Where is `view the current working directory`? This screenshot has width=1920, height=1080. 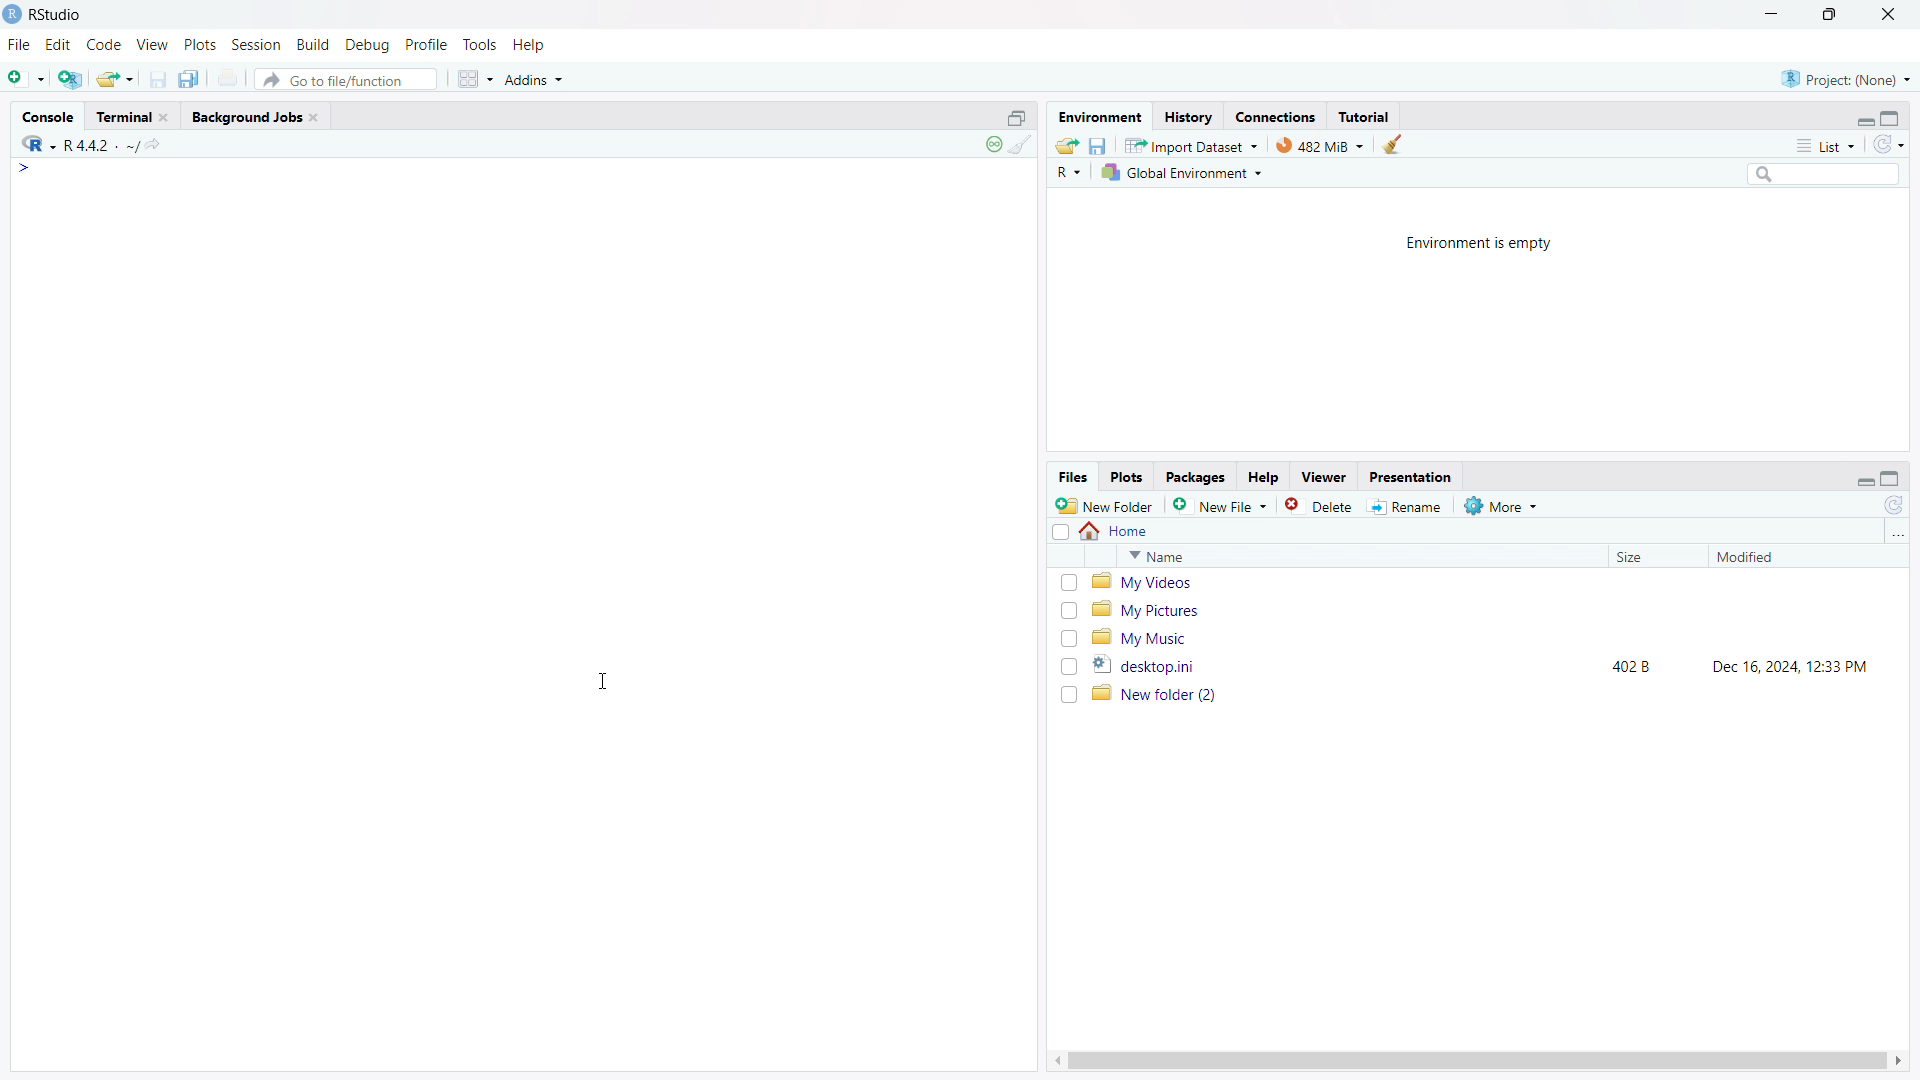 view the current working directory is located at coordinates (157, 143).